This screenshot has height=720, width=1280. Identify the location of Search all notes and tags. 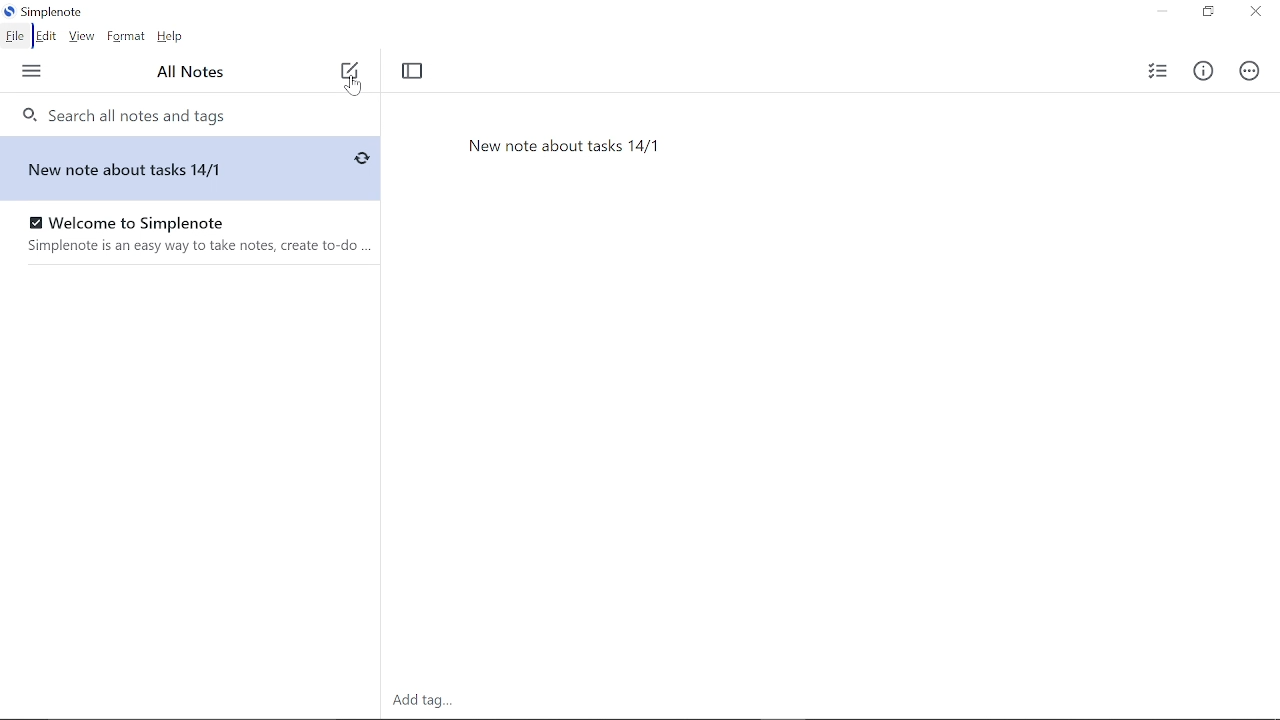
(189, 114).